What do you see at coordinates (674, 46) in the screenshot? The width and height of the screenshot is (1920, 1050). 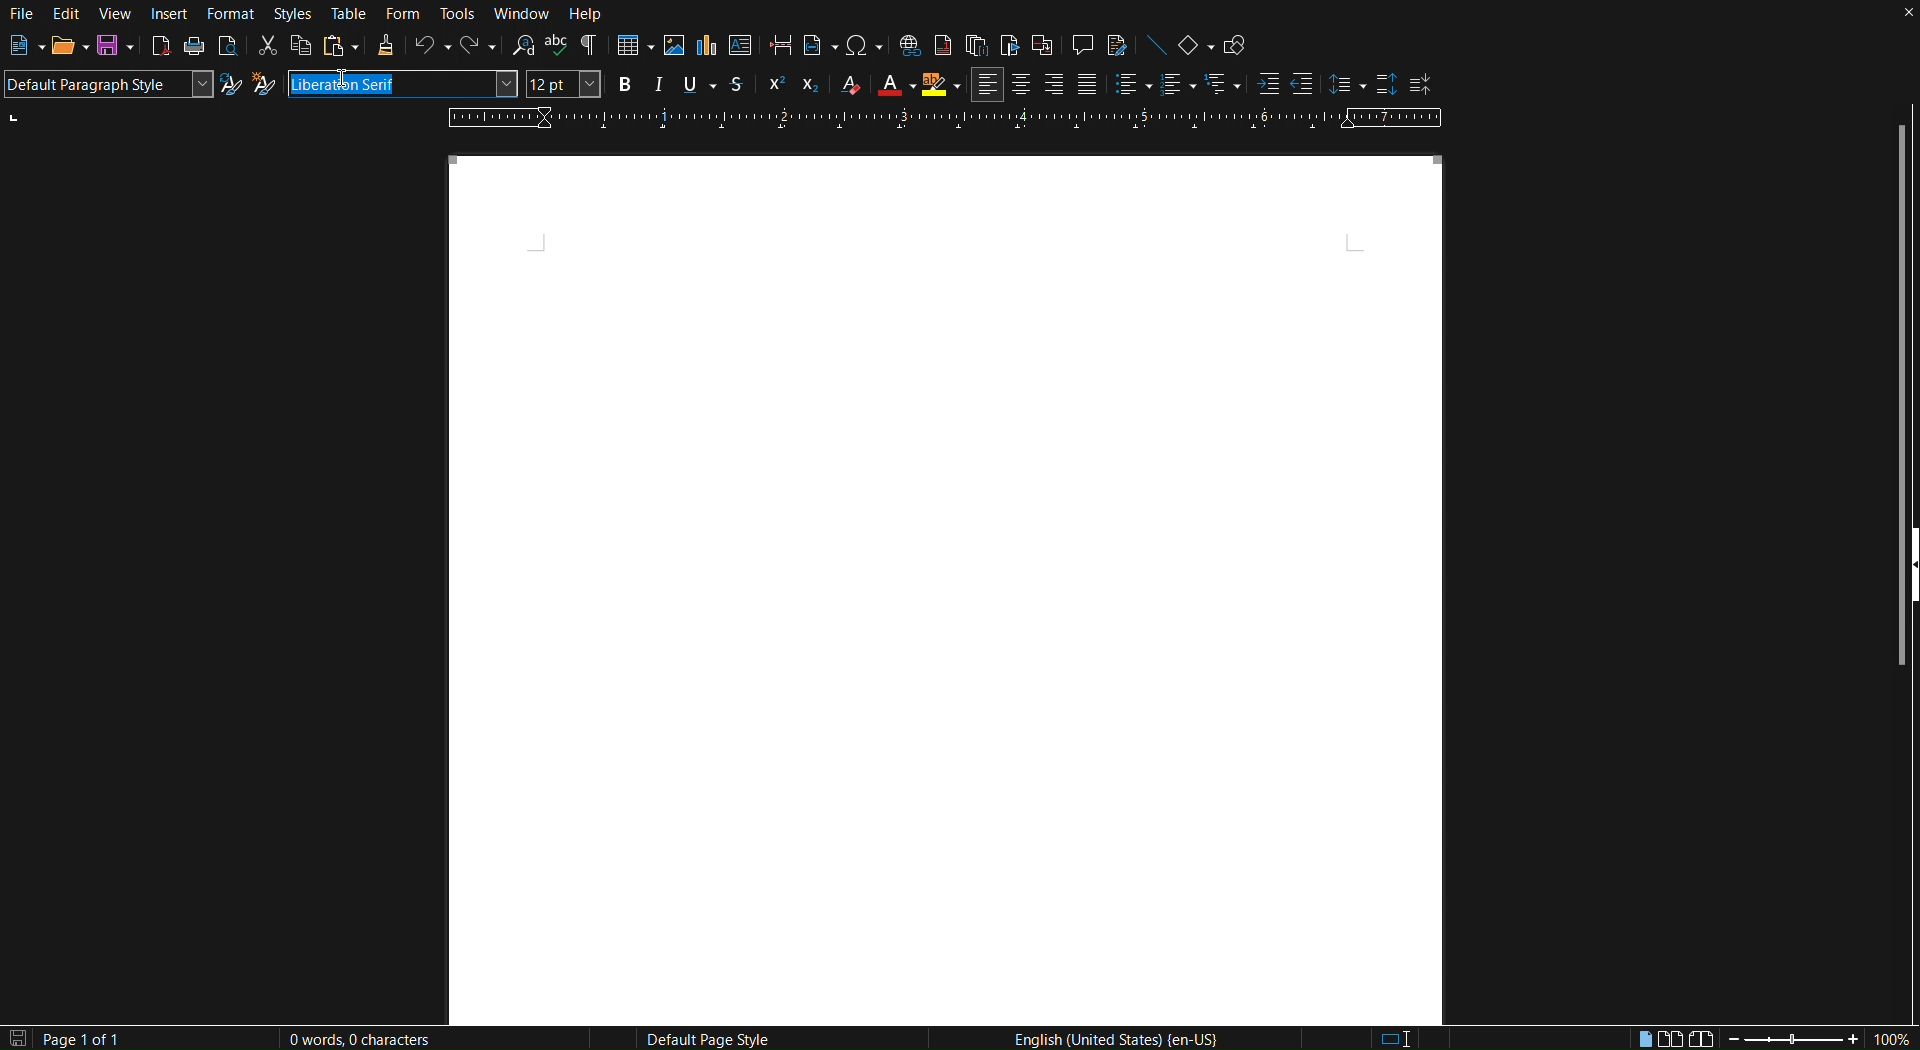 I see `Insert Image` at bounding box center [674, 46].